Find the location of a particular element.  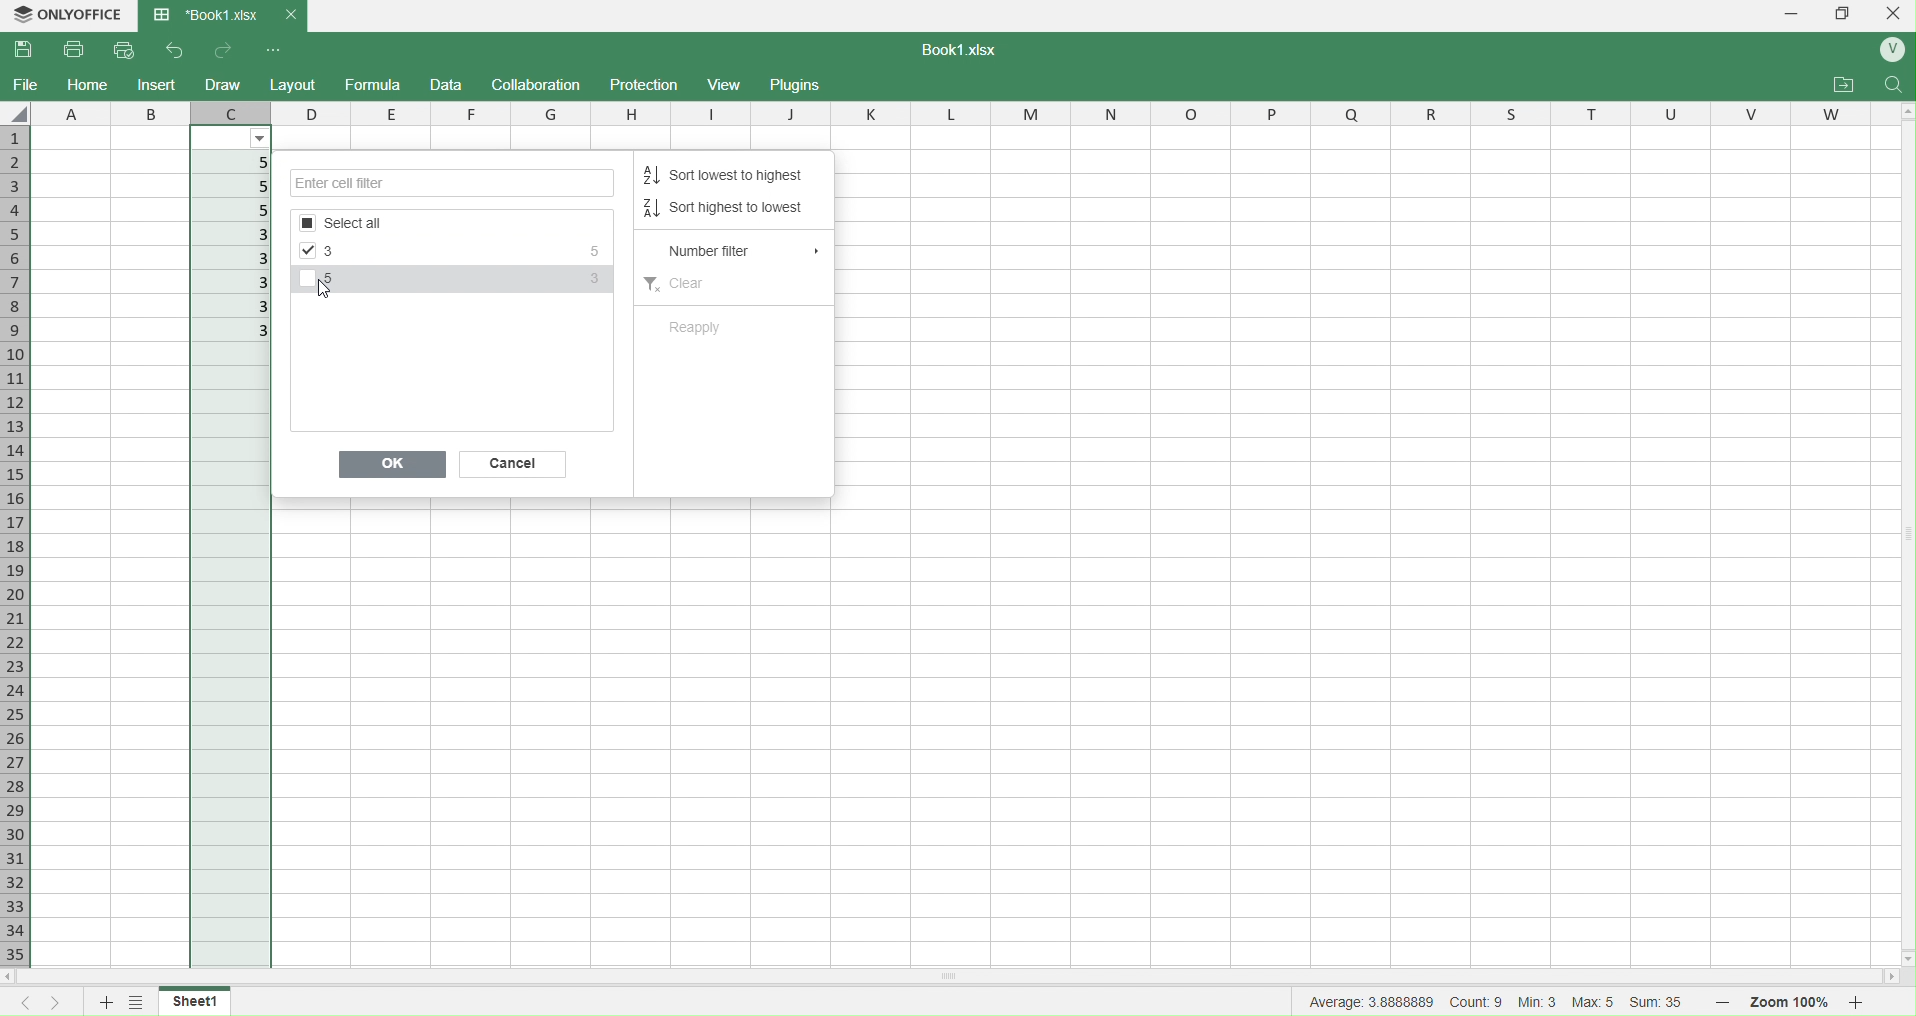

Number filter is located at coordinates (740, 252).